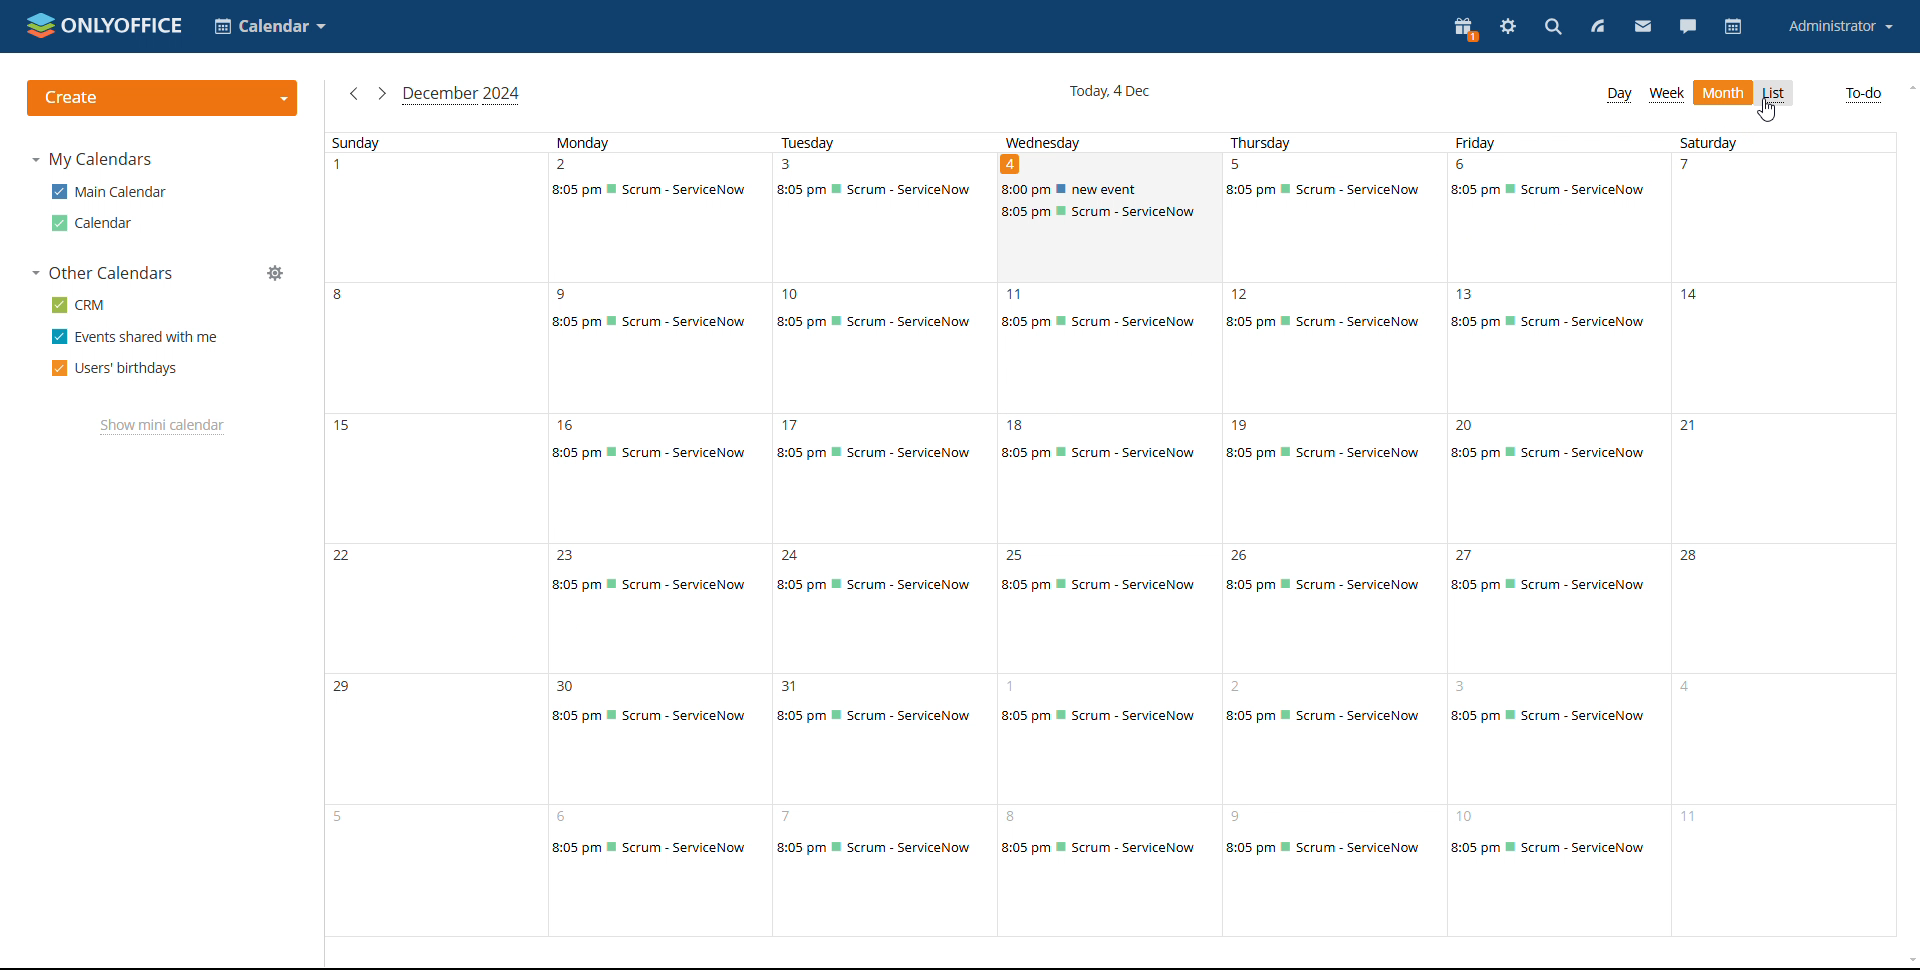 The image size is (1920, 970). What do you see at coordinates (1667, 95) in the screenshot?
I see `week view` at bounding box center [1667, 95].